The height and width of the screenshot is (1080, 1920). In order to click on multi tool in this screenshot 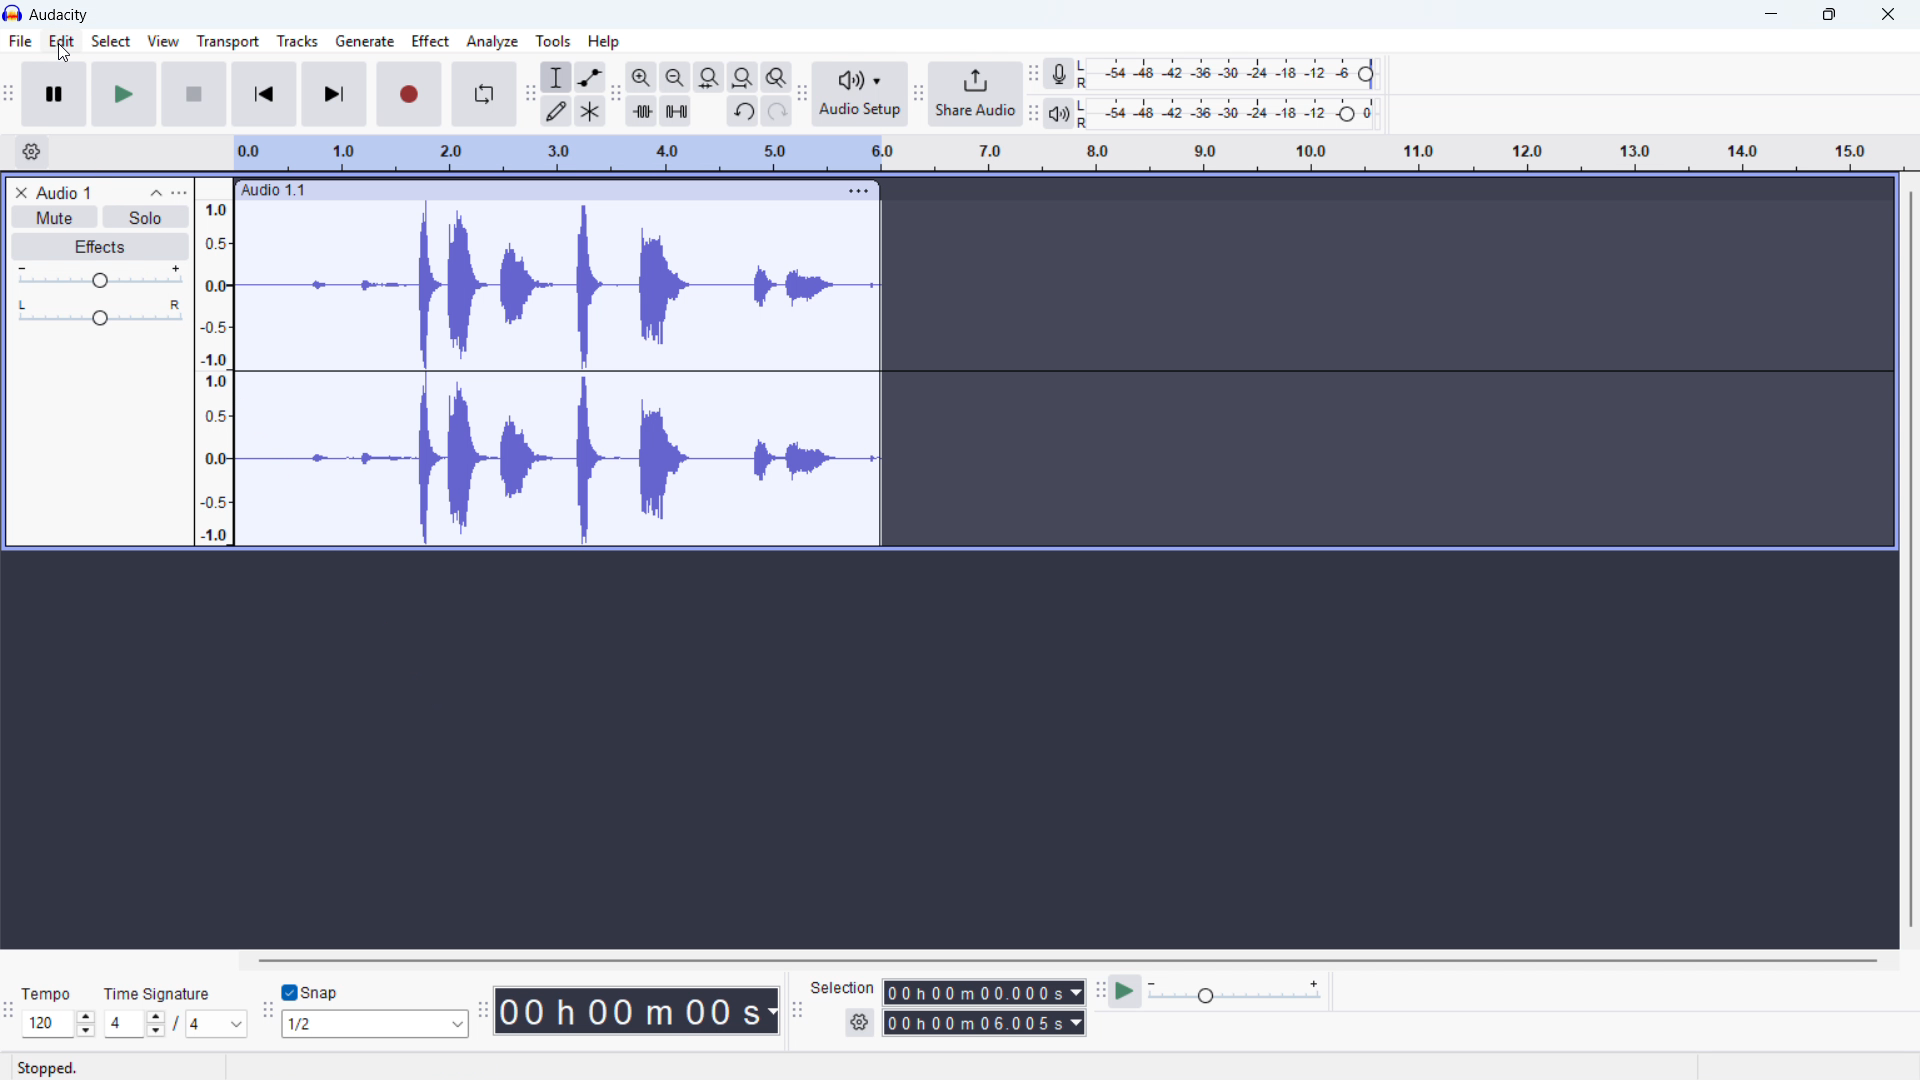, I will do `click(591, 112)`.